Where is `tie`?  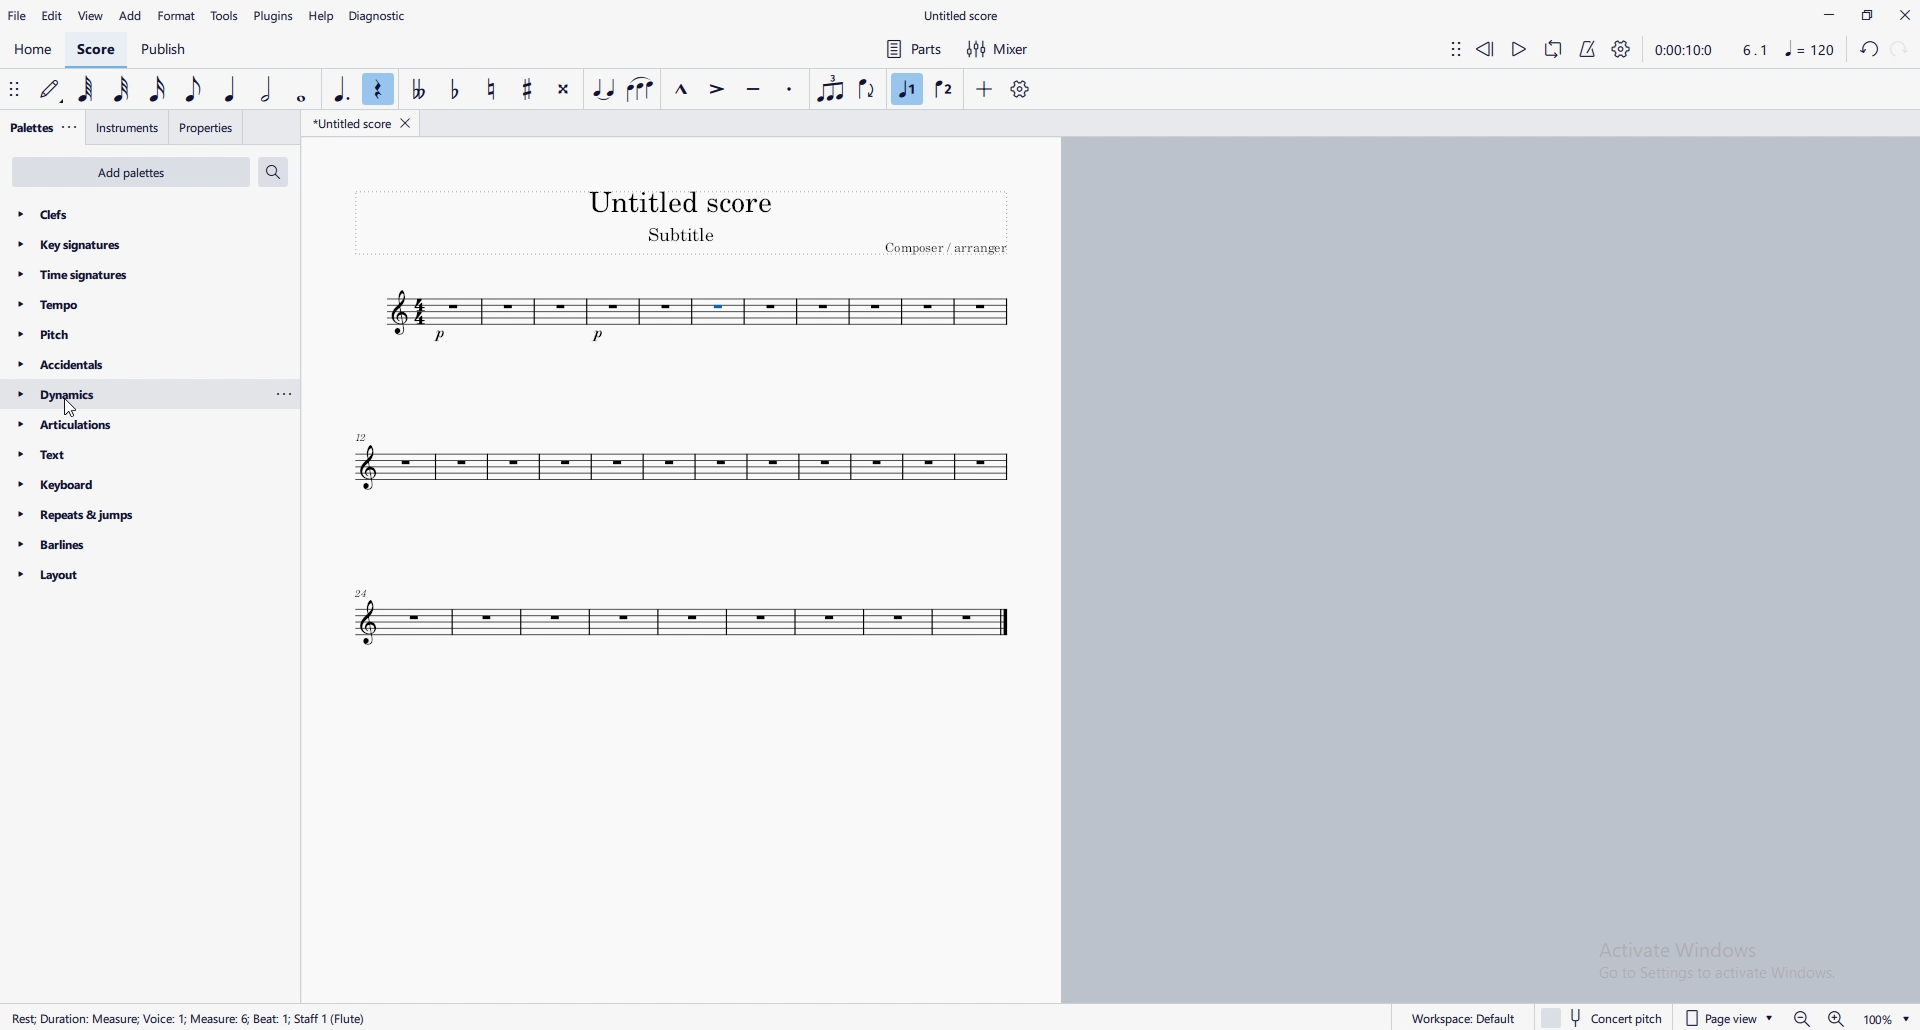
tie is located at coordinates (604, 91).